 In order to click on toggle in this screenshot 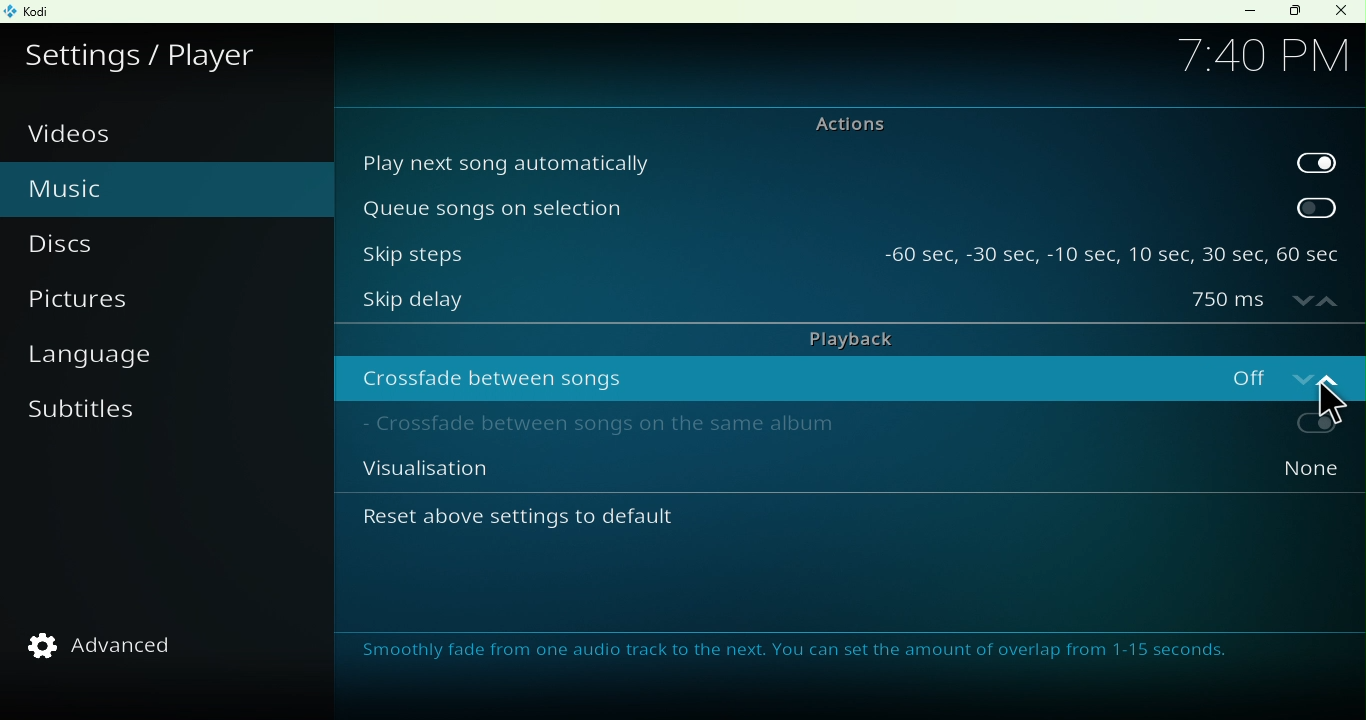, I will do `click(1269, 425)`.